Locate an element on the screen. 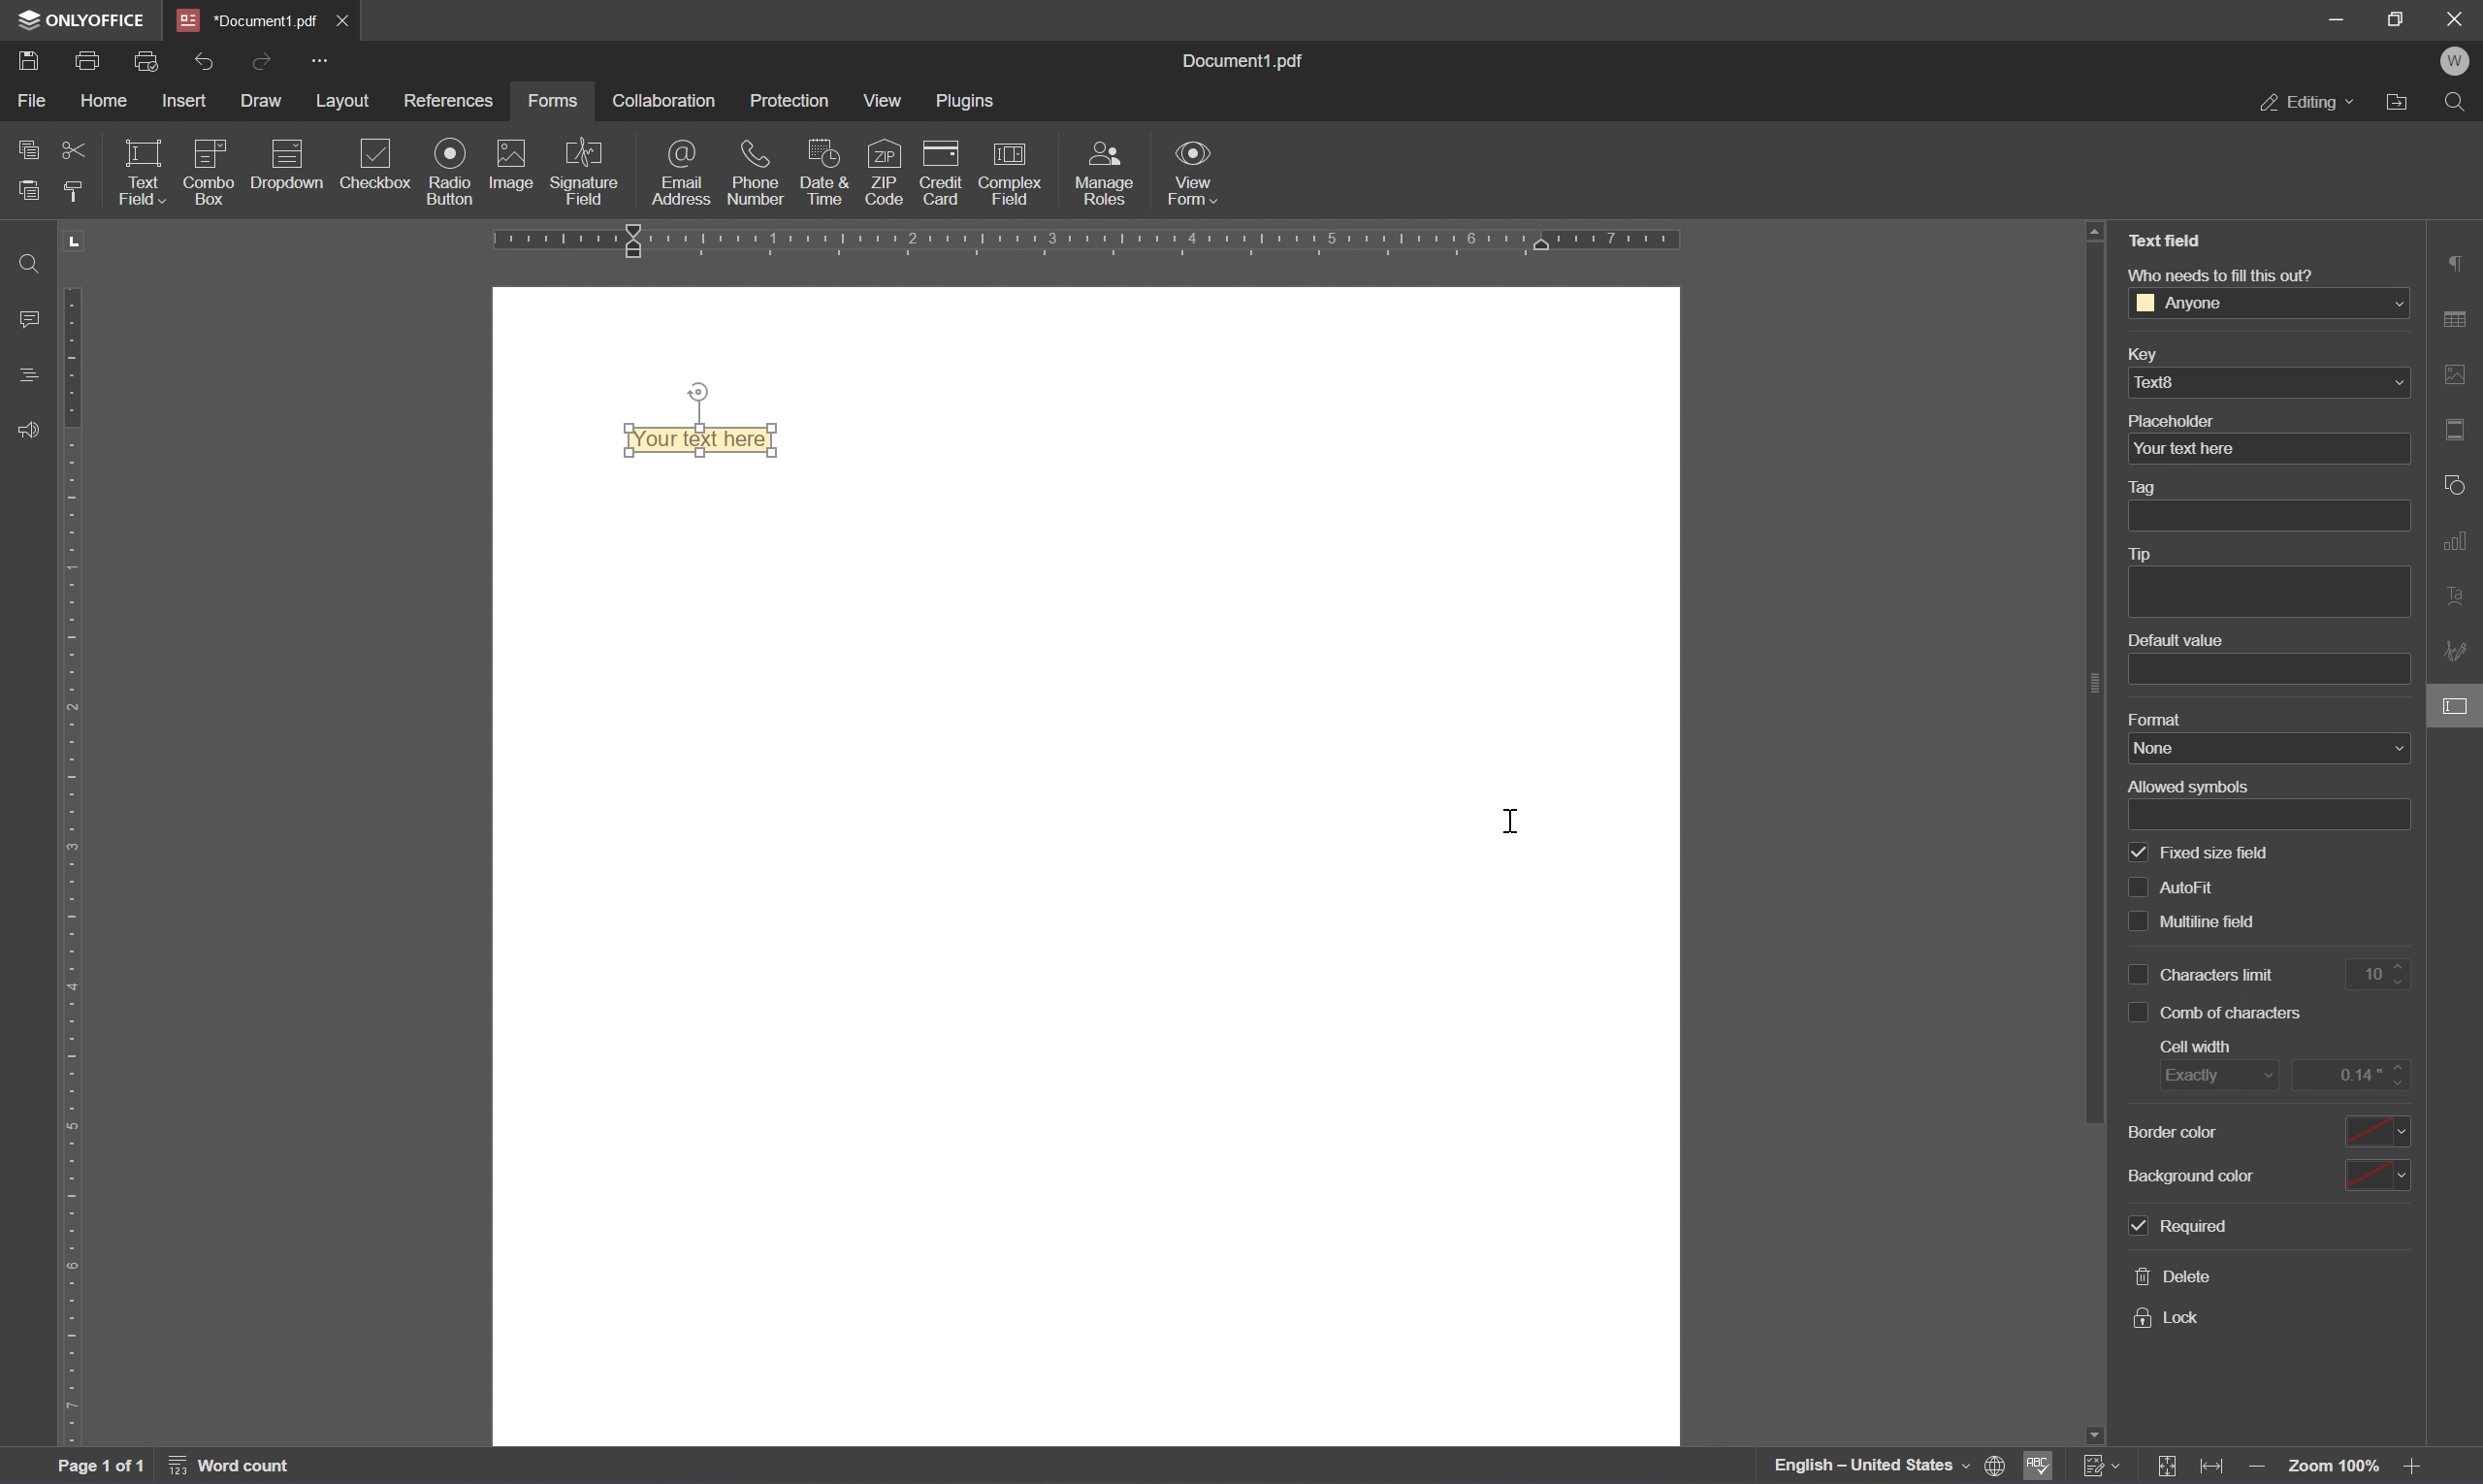 The height and width of the screenshot is (1484, 2483). image is located at coordinates (507, 163).